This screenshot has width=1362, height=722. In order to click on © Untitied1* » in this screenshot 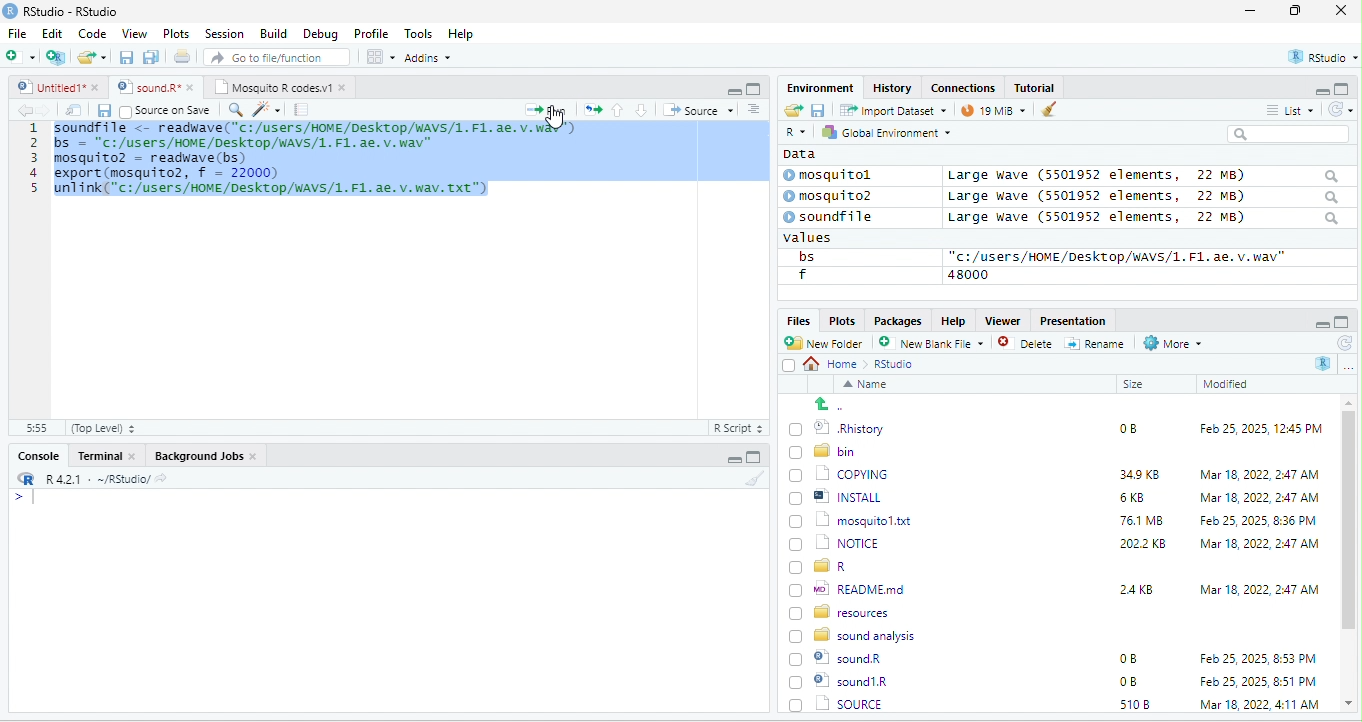, I will do `click(54, 87)`.